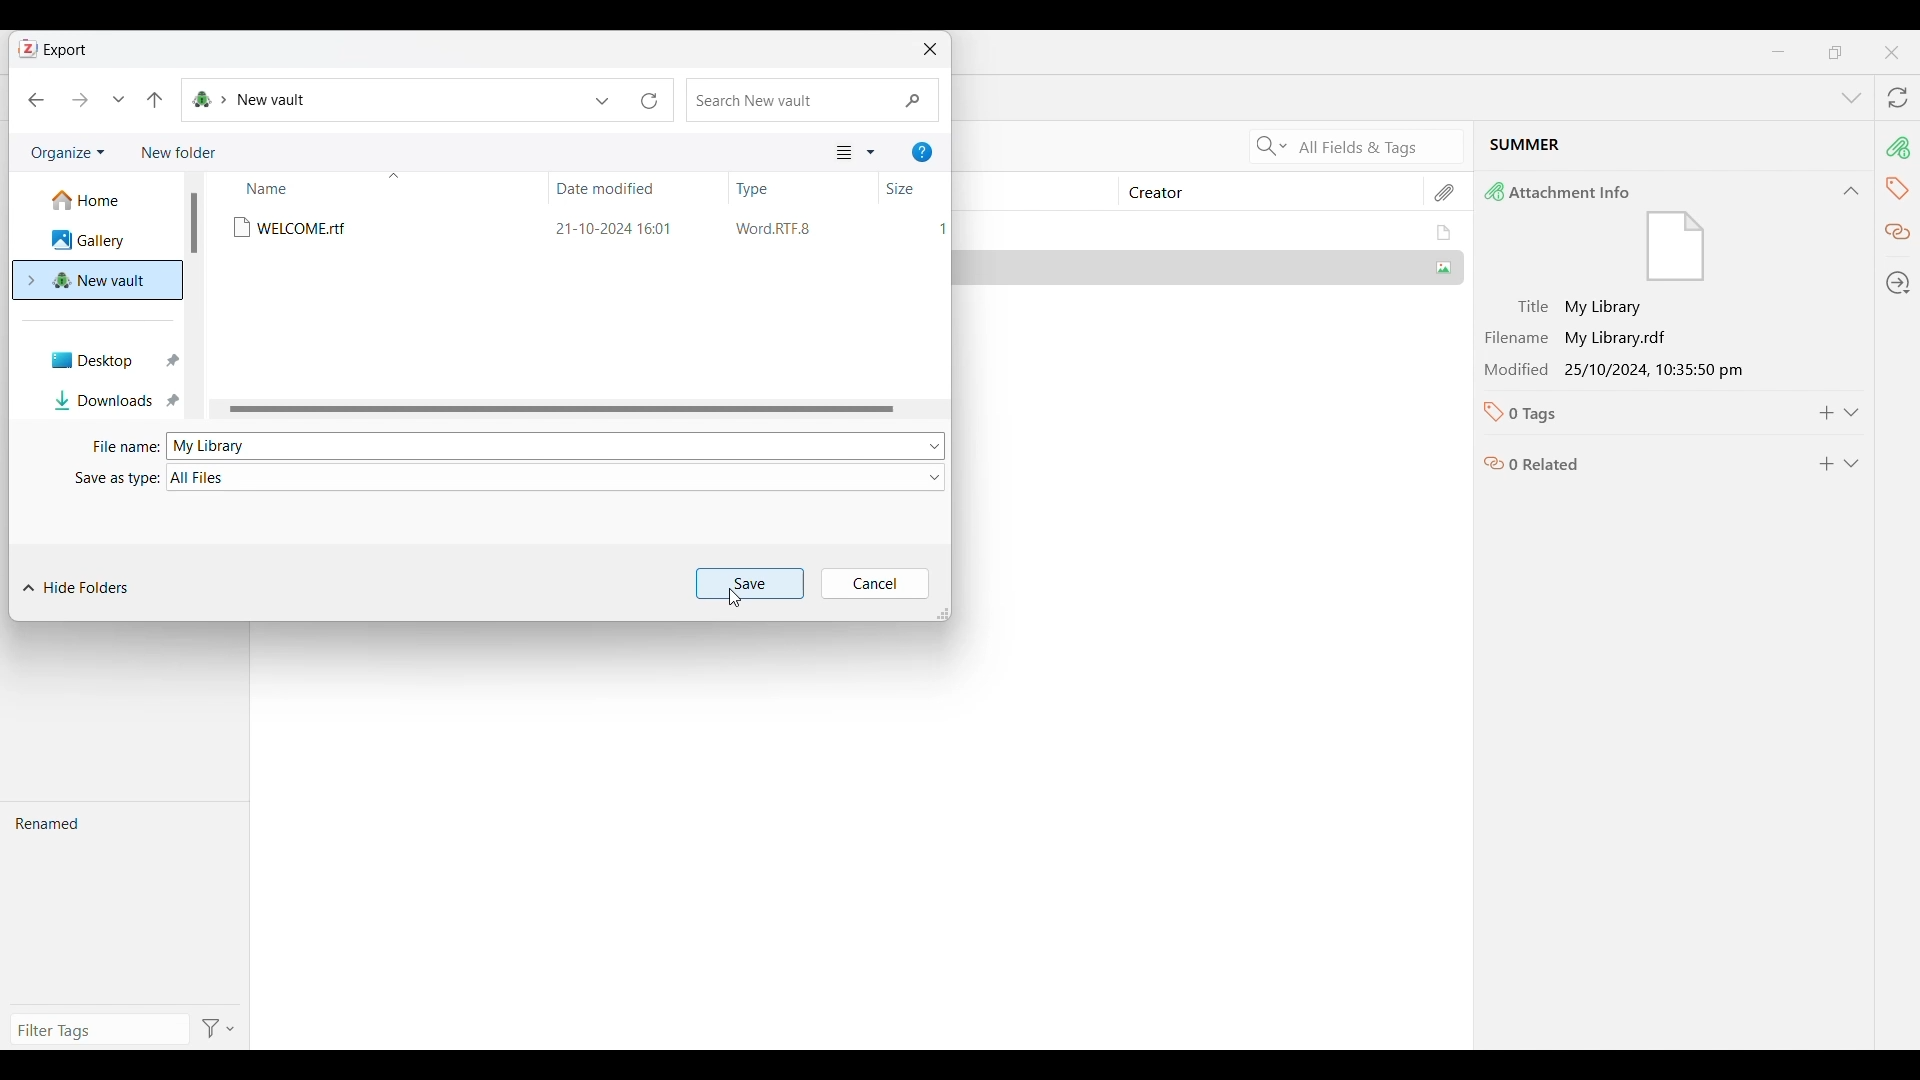 The width and height of the screenshot is (1920, 1080). I want to click on Back, so click(36, 100).